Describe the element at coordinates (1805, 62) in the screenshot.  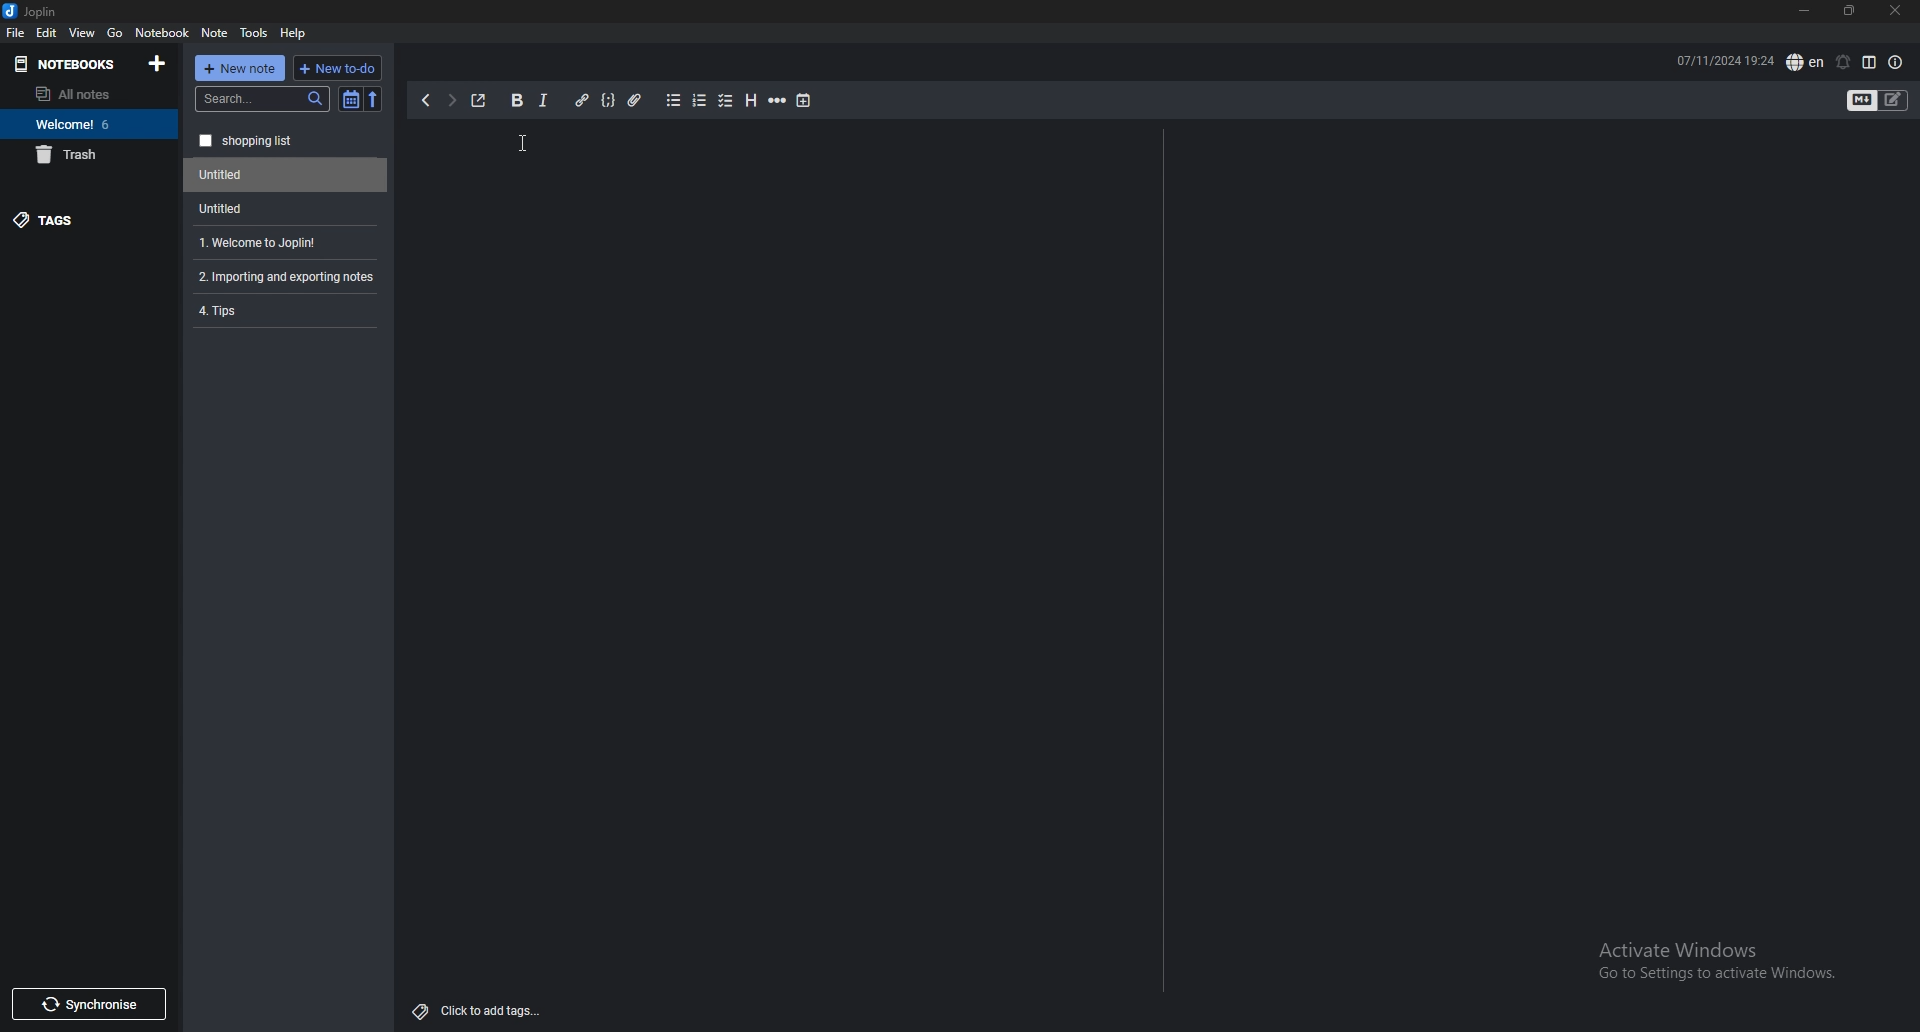
I see `spell check` at that location.